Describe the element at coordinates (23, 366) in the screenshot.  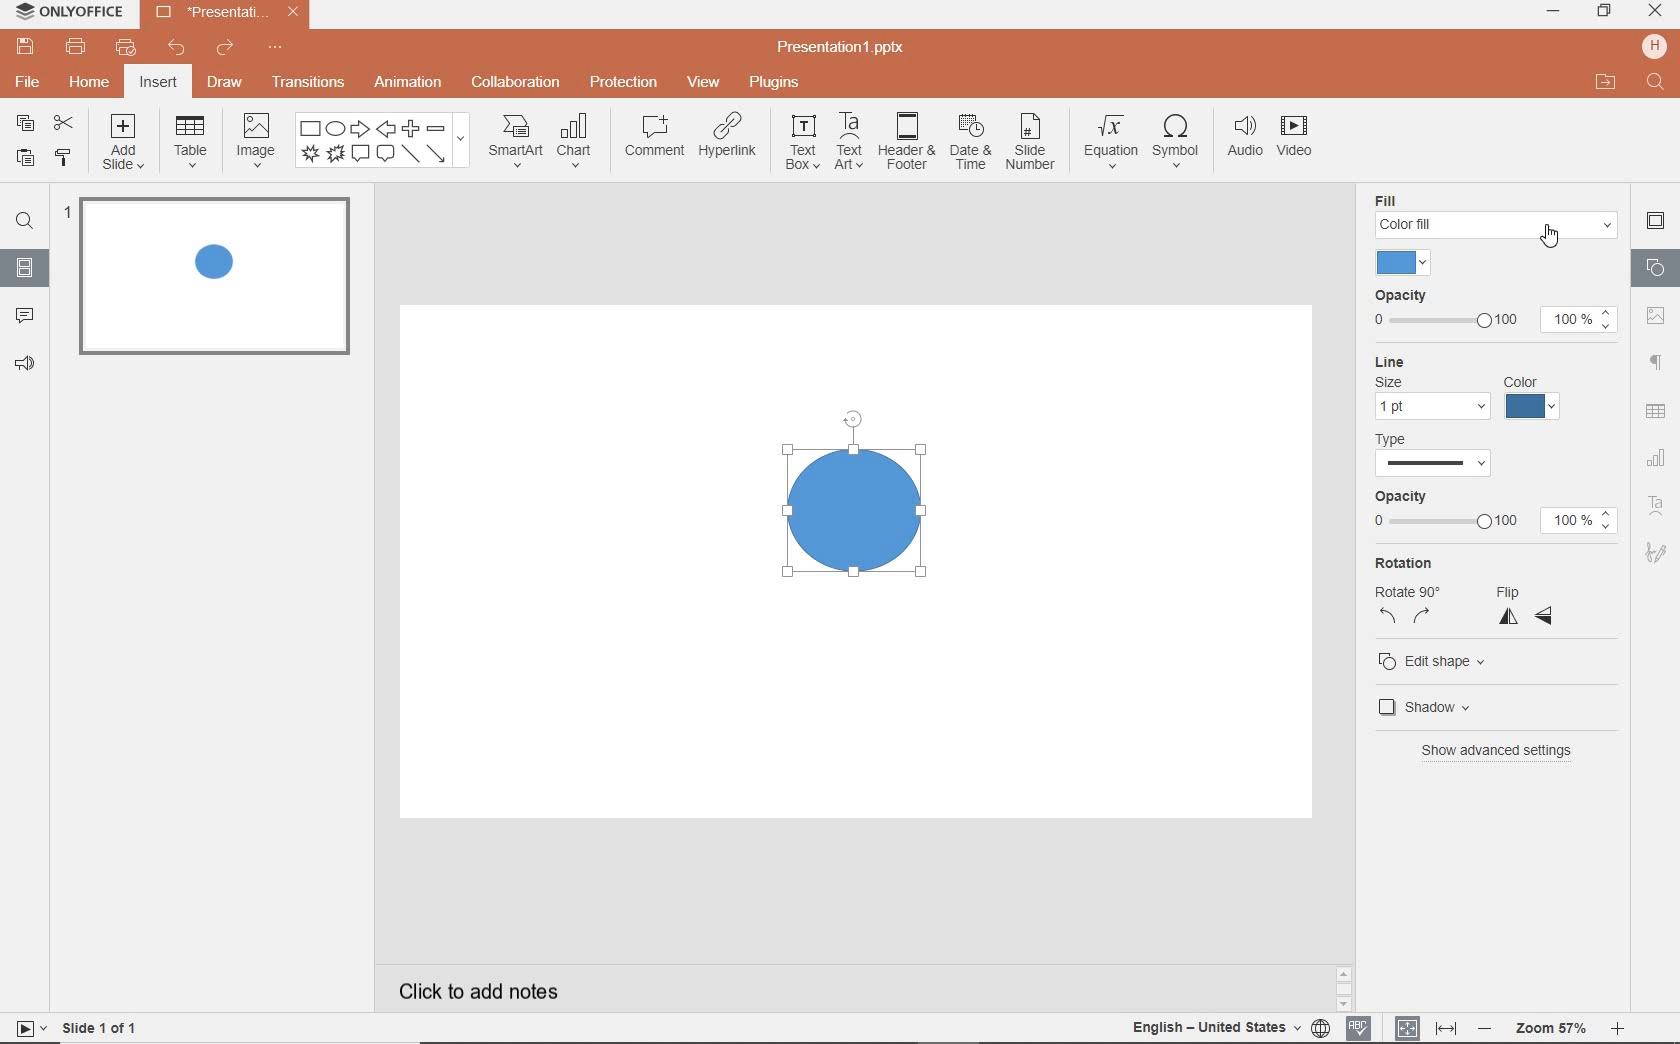
I see `feedback & support` at that location.